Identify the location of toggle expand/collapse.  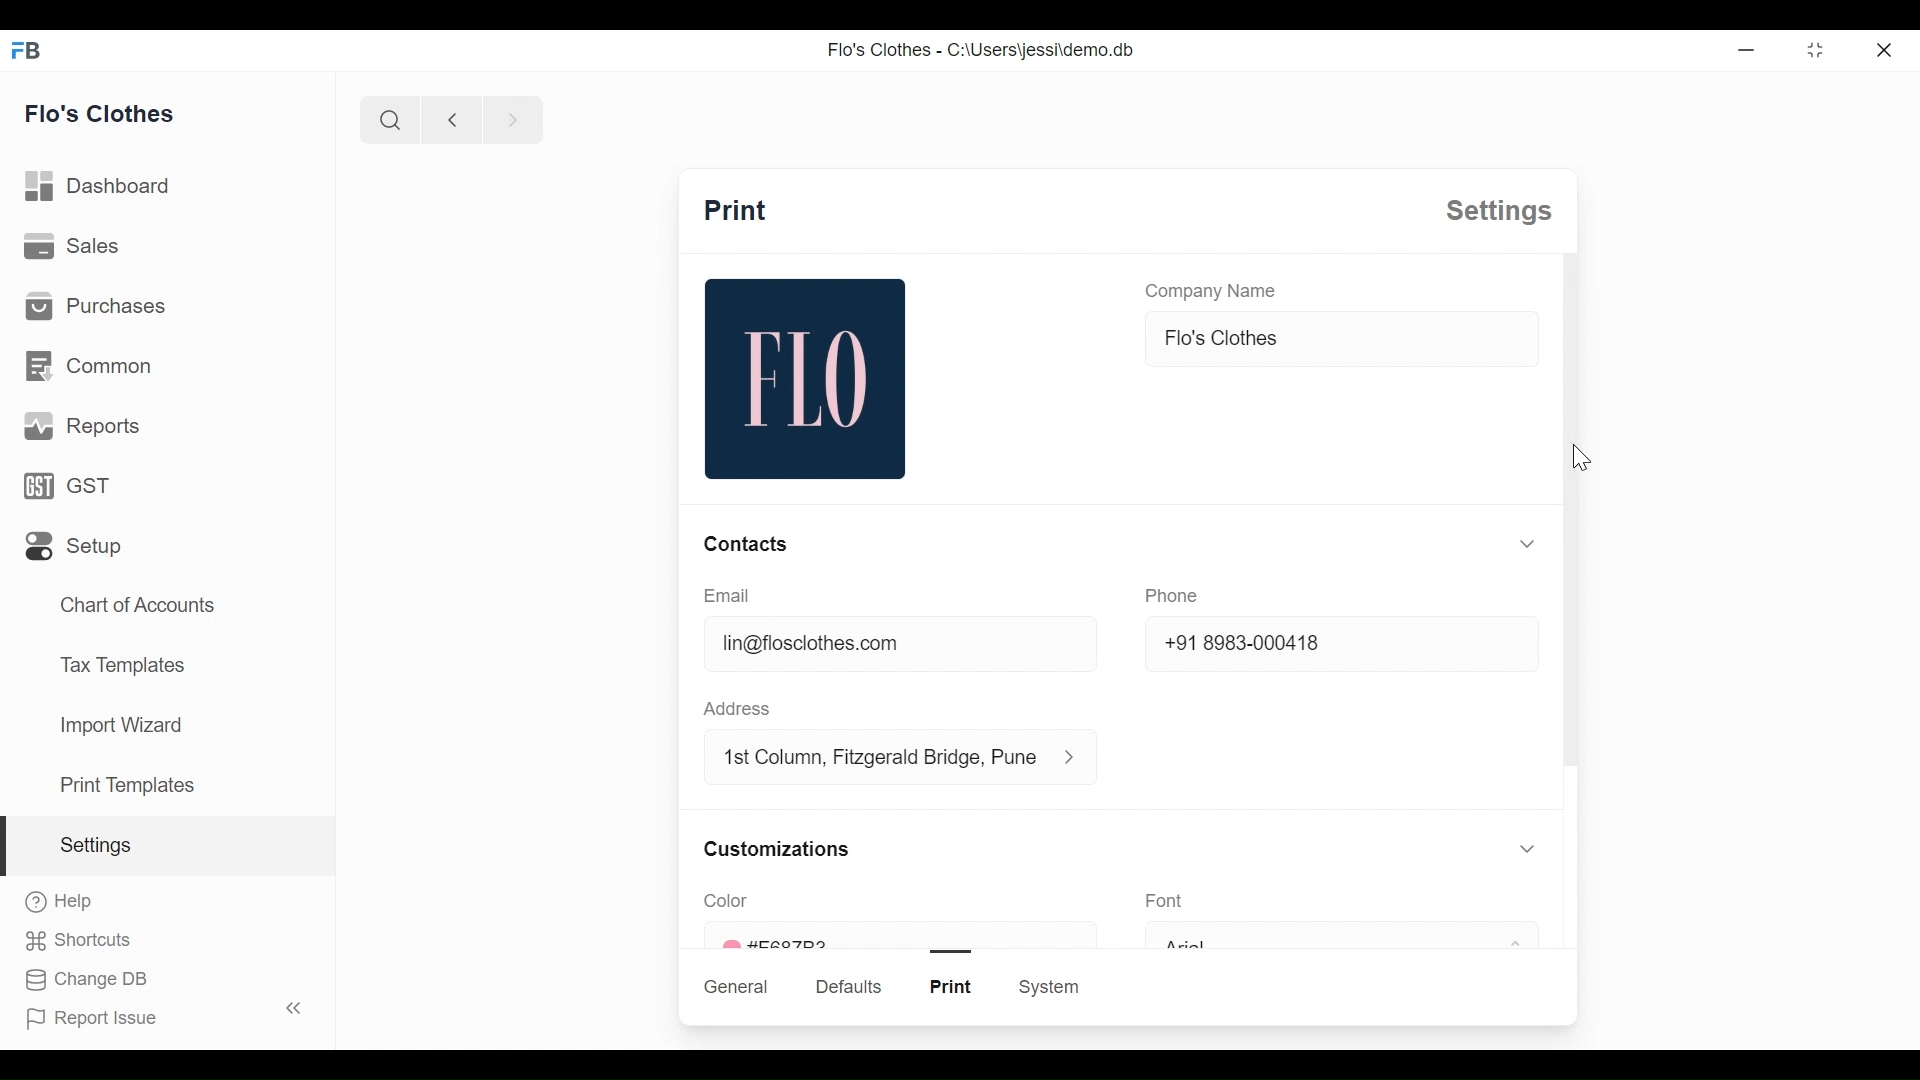
(1527, 851).